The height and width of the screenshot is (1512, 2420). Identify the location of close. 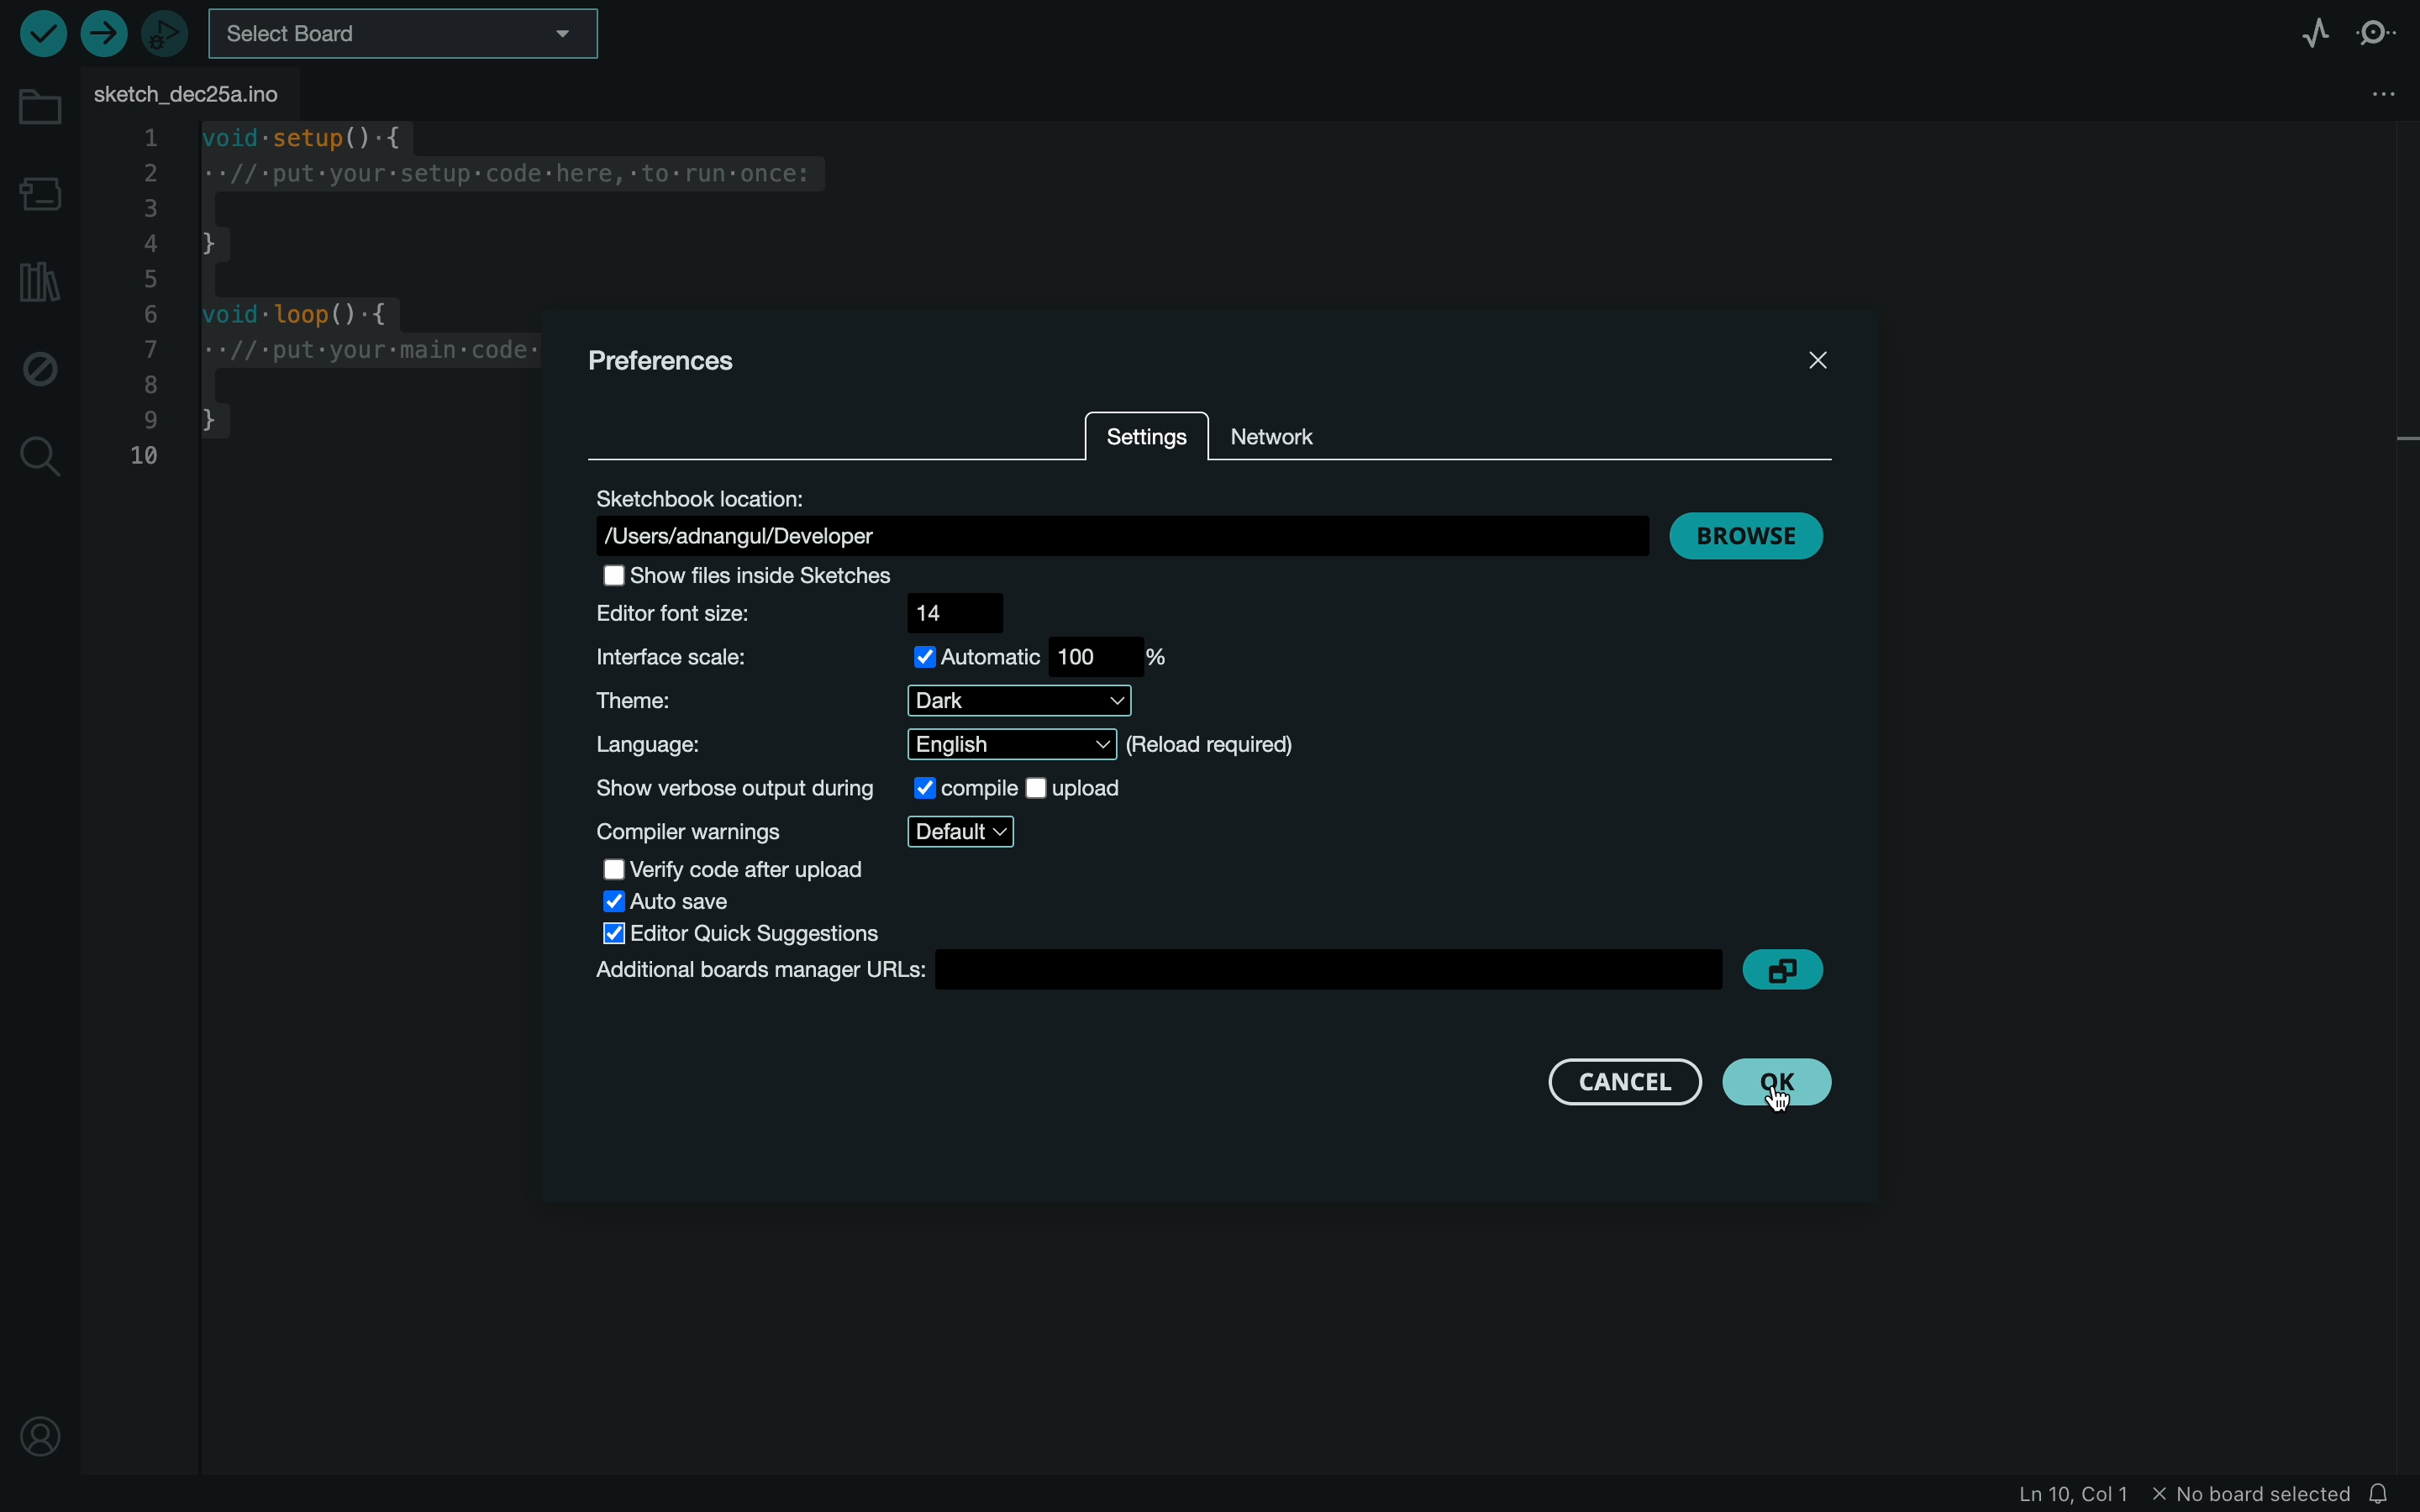
(1816, 354).